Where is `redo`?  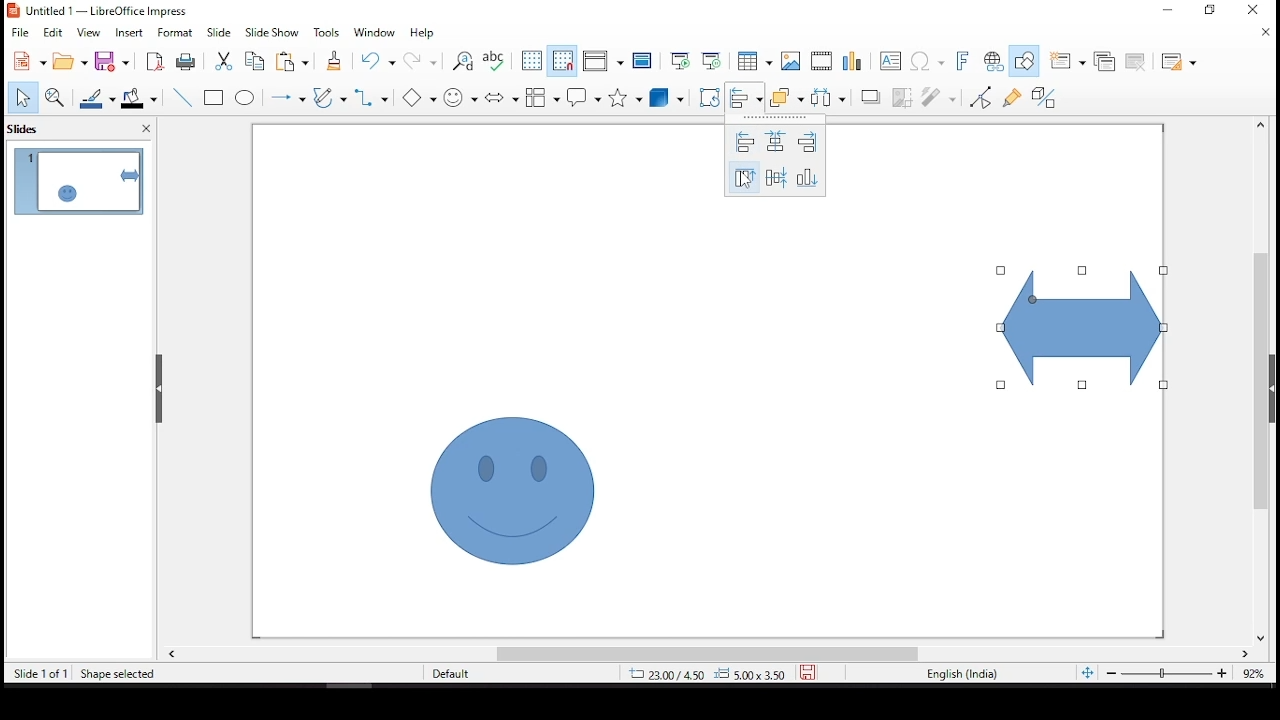 redo is located at coordinates (422, 65).